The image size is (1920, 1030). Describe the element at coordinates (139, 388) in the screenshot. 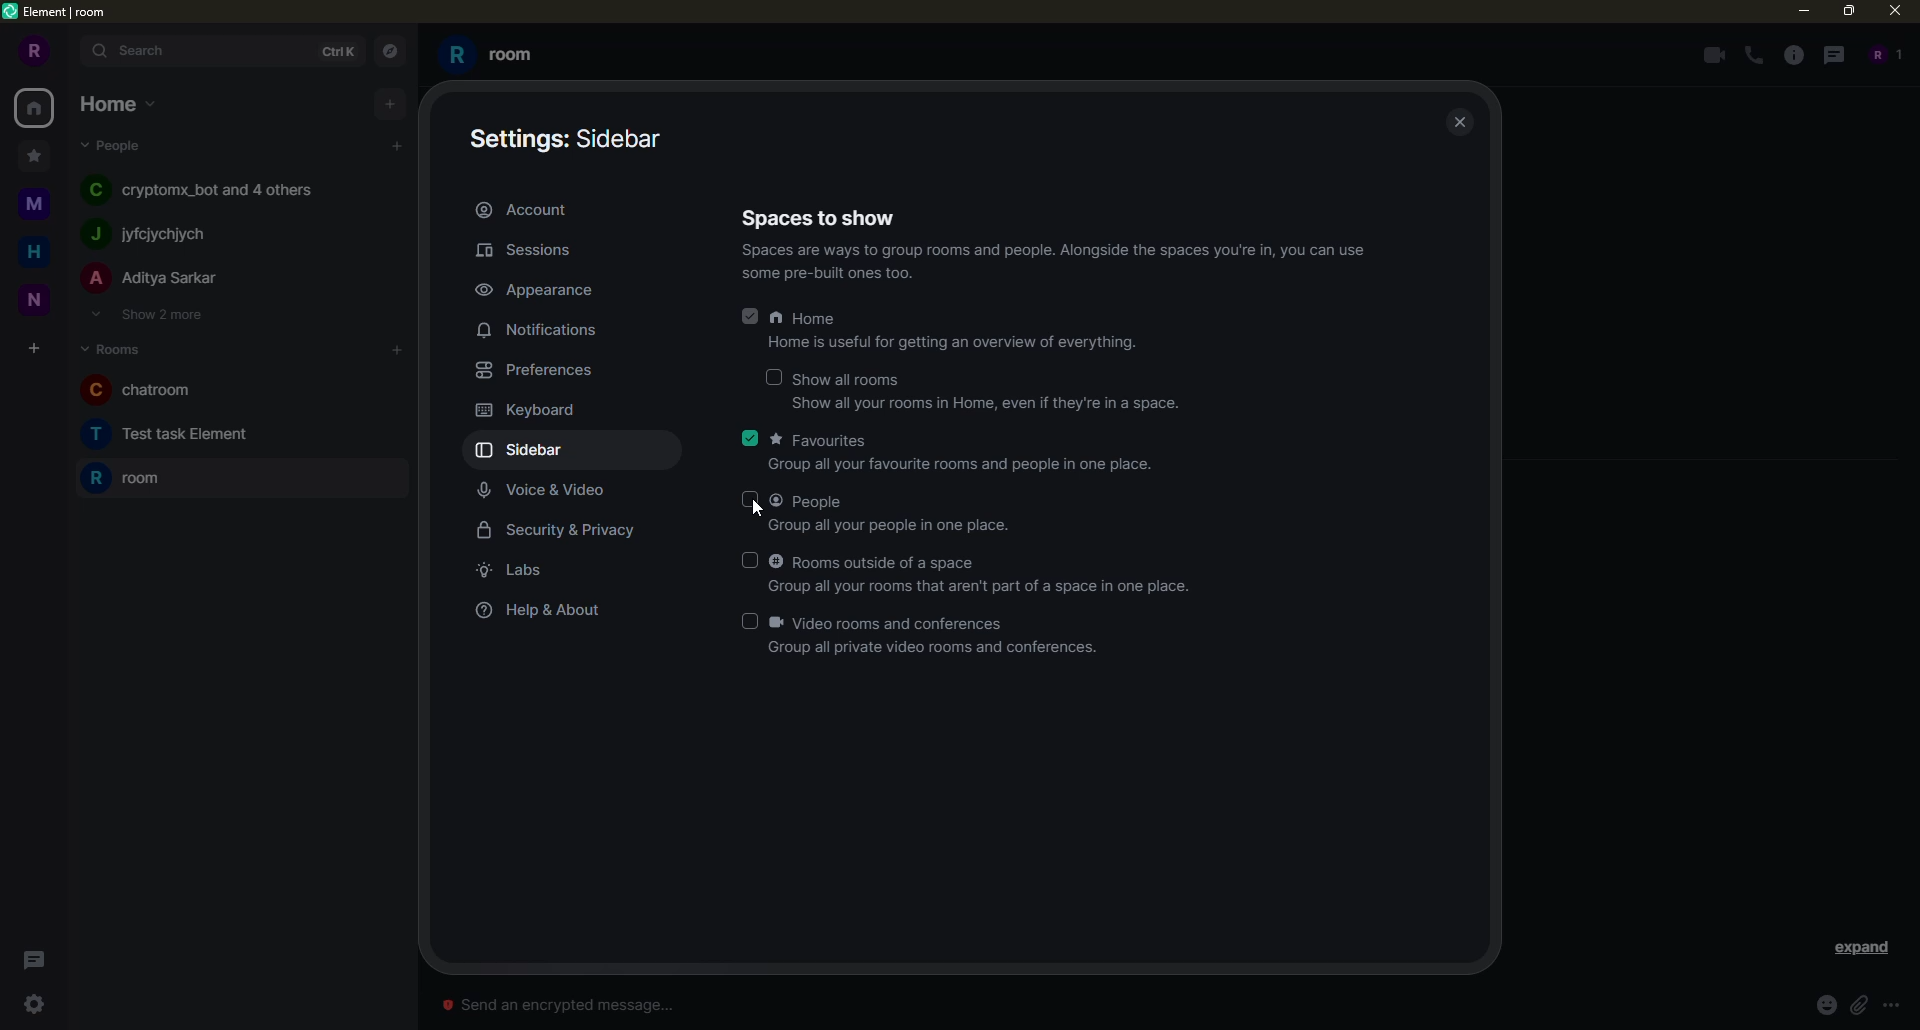

I see `C chatroom` at that location.